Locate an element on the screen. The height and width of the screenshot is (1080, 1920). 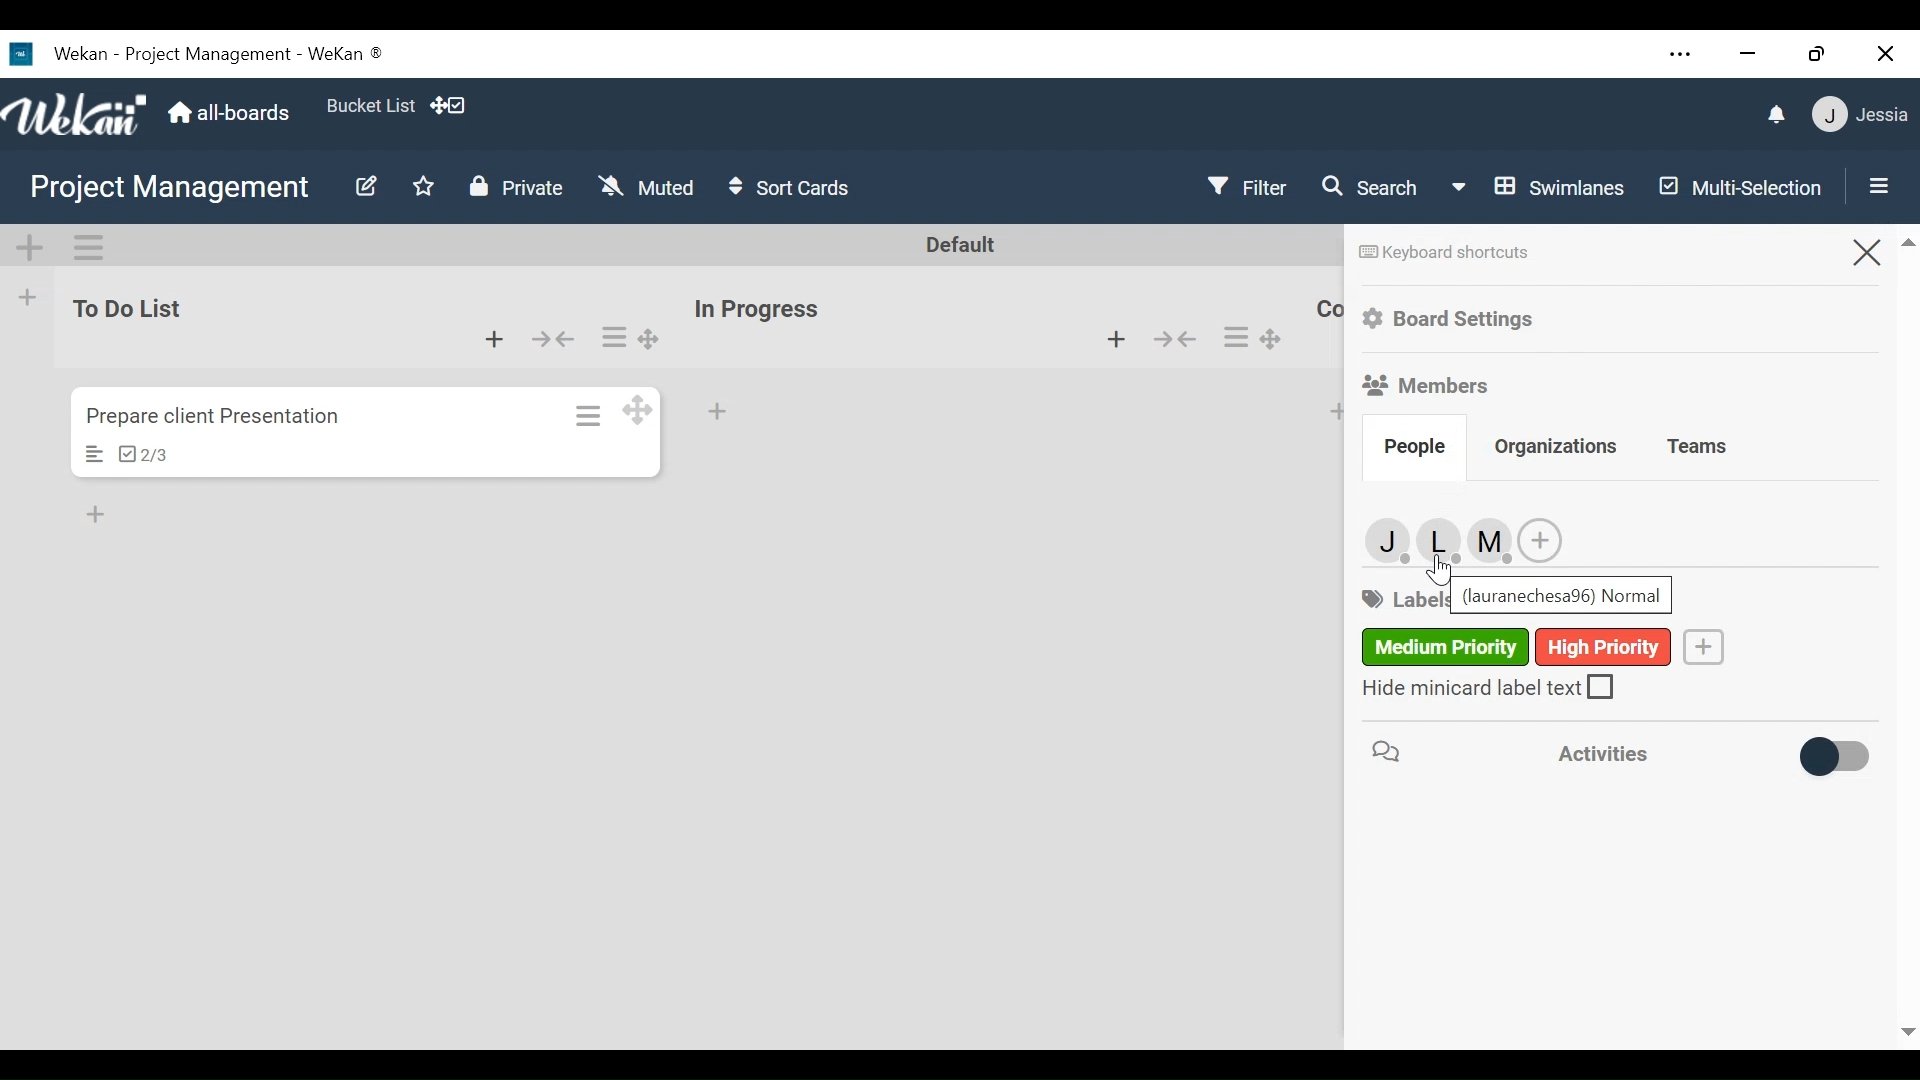
Card actions is located at coordinates (590, 415).